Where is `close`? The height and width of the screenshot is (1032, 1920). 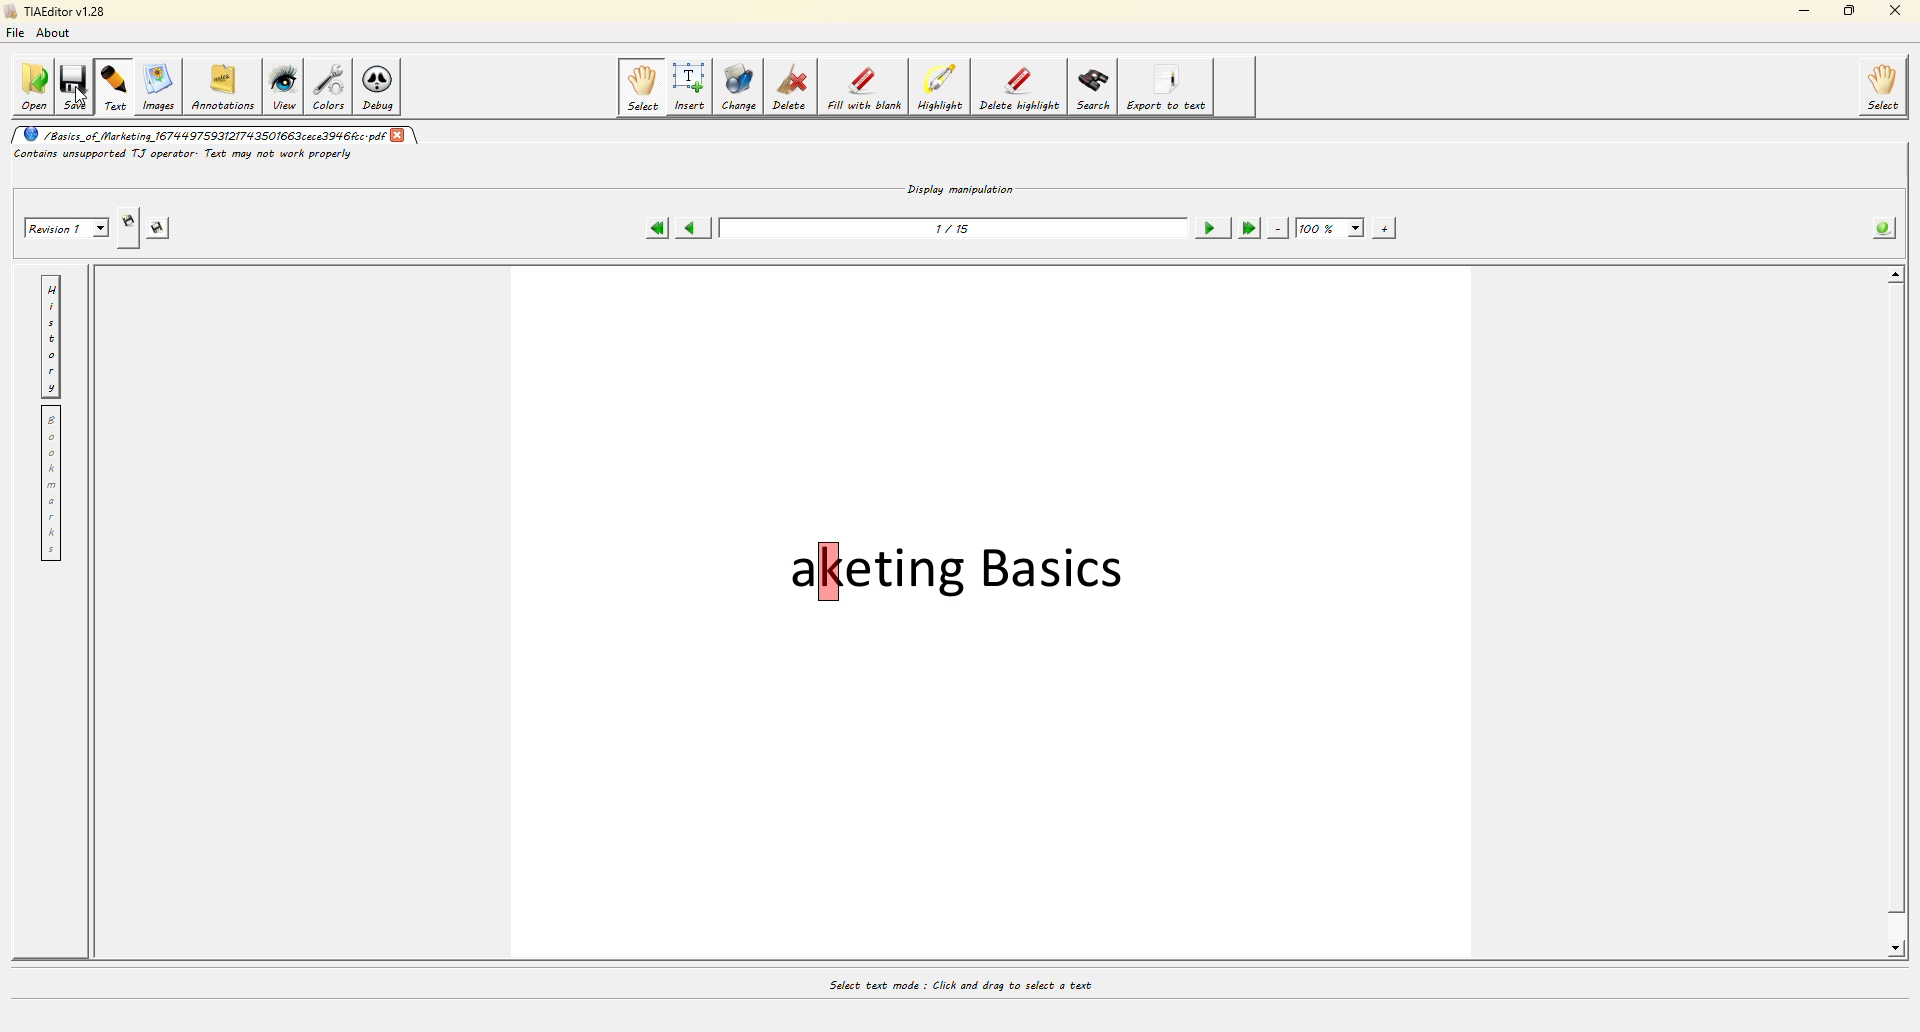
close is located at coordinates (1890, 13).